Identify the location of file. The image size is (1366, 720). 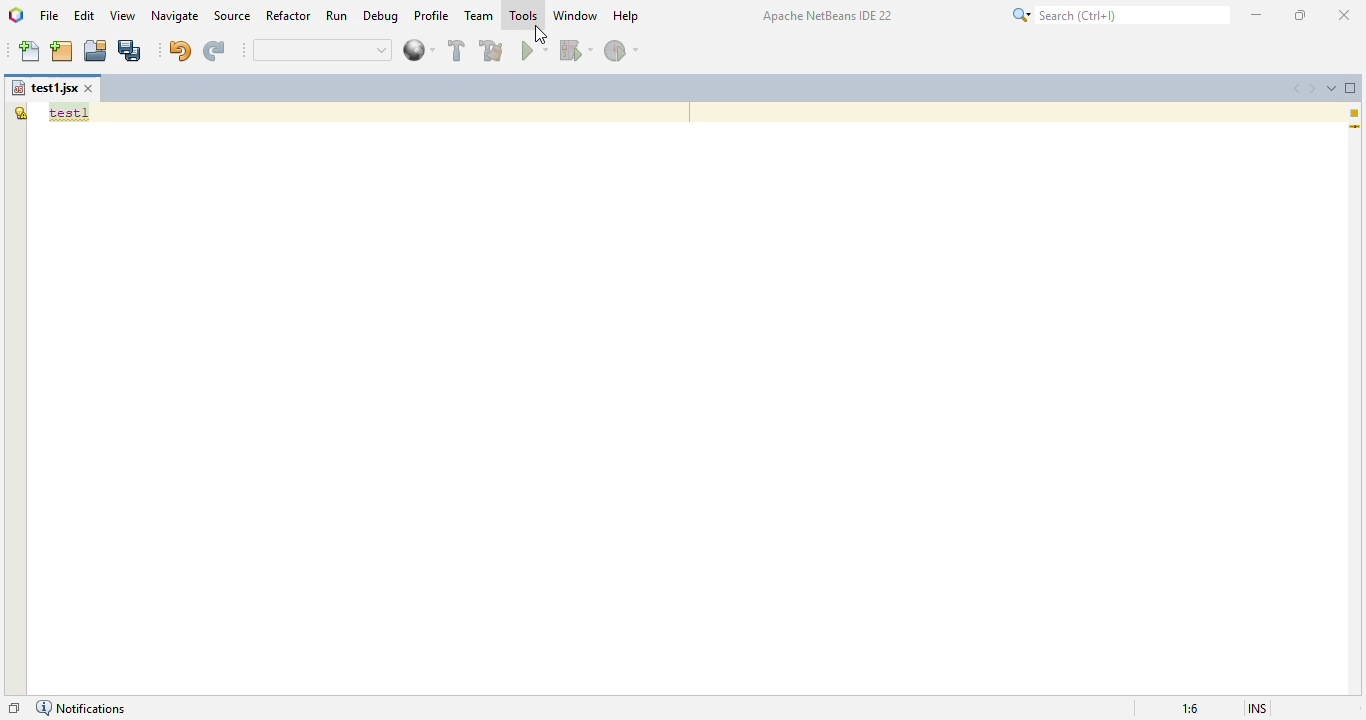
(49, 15).